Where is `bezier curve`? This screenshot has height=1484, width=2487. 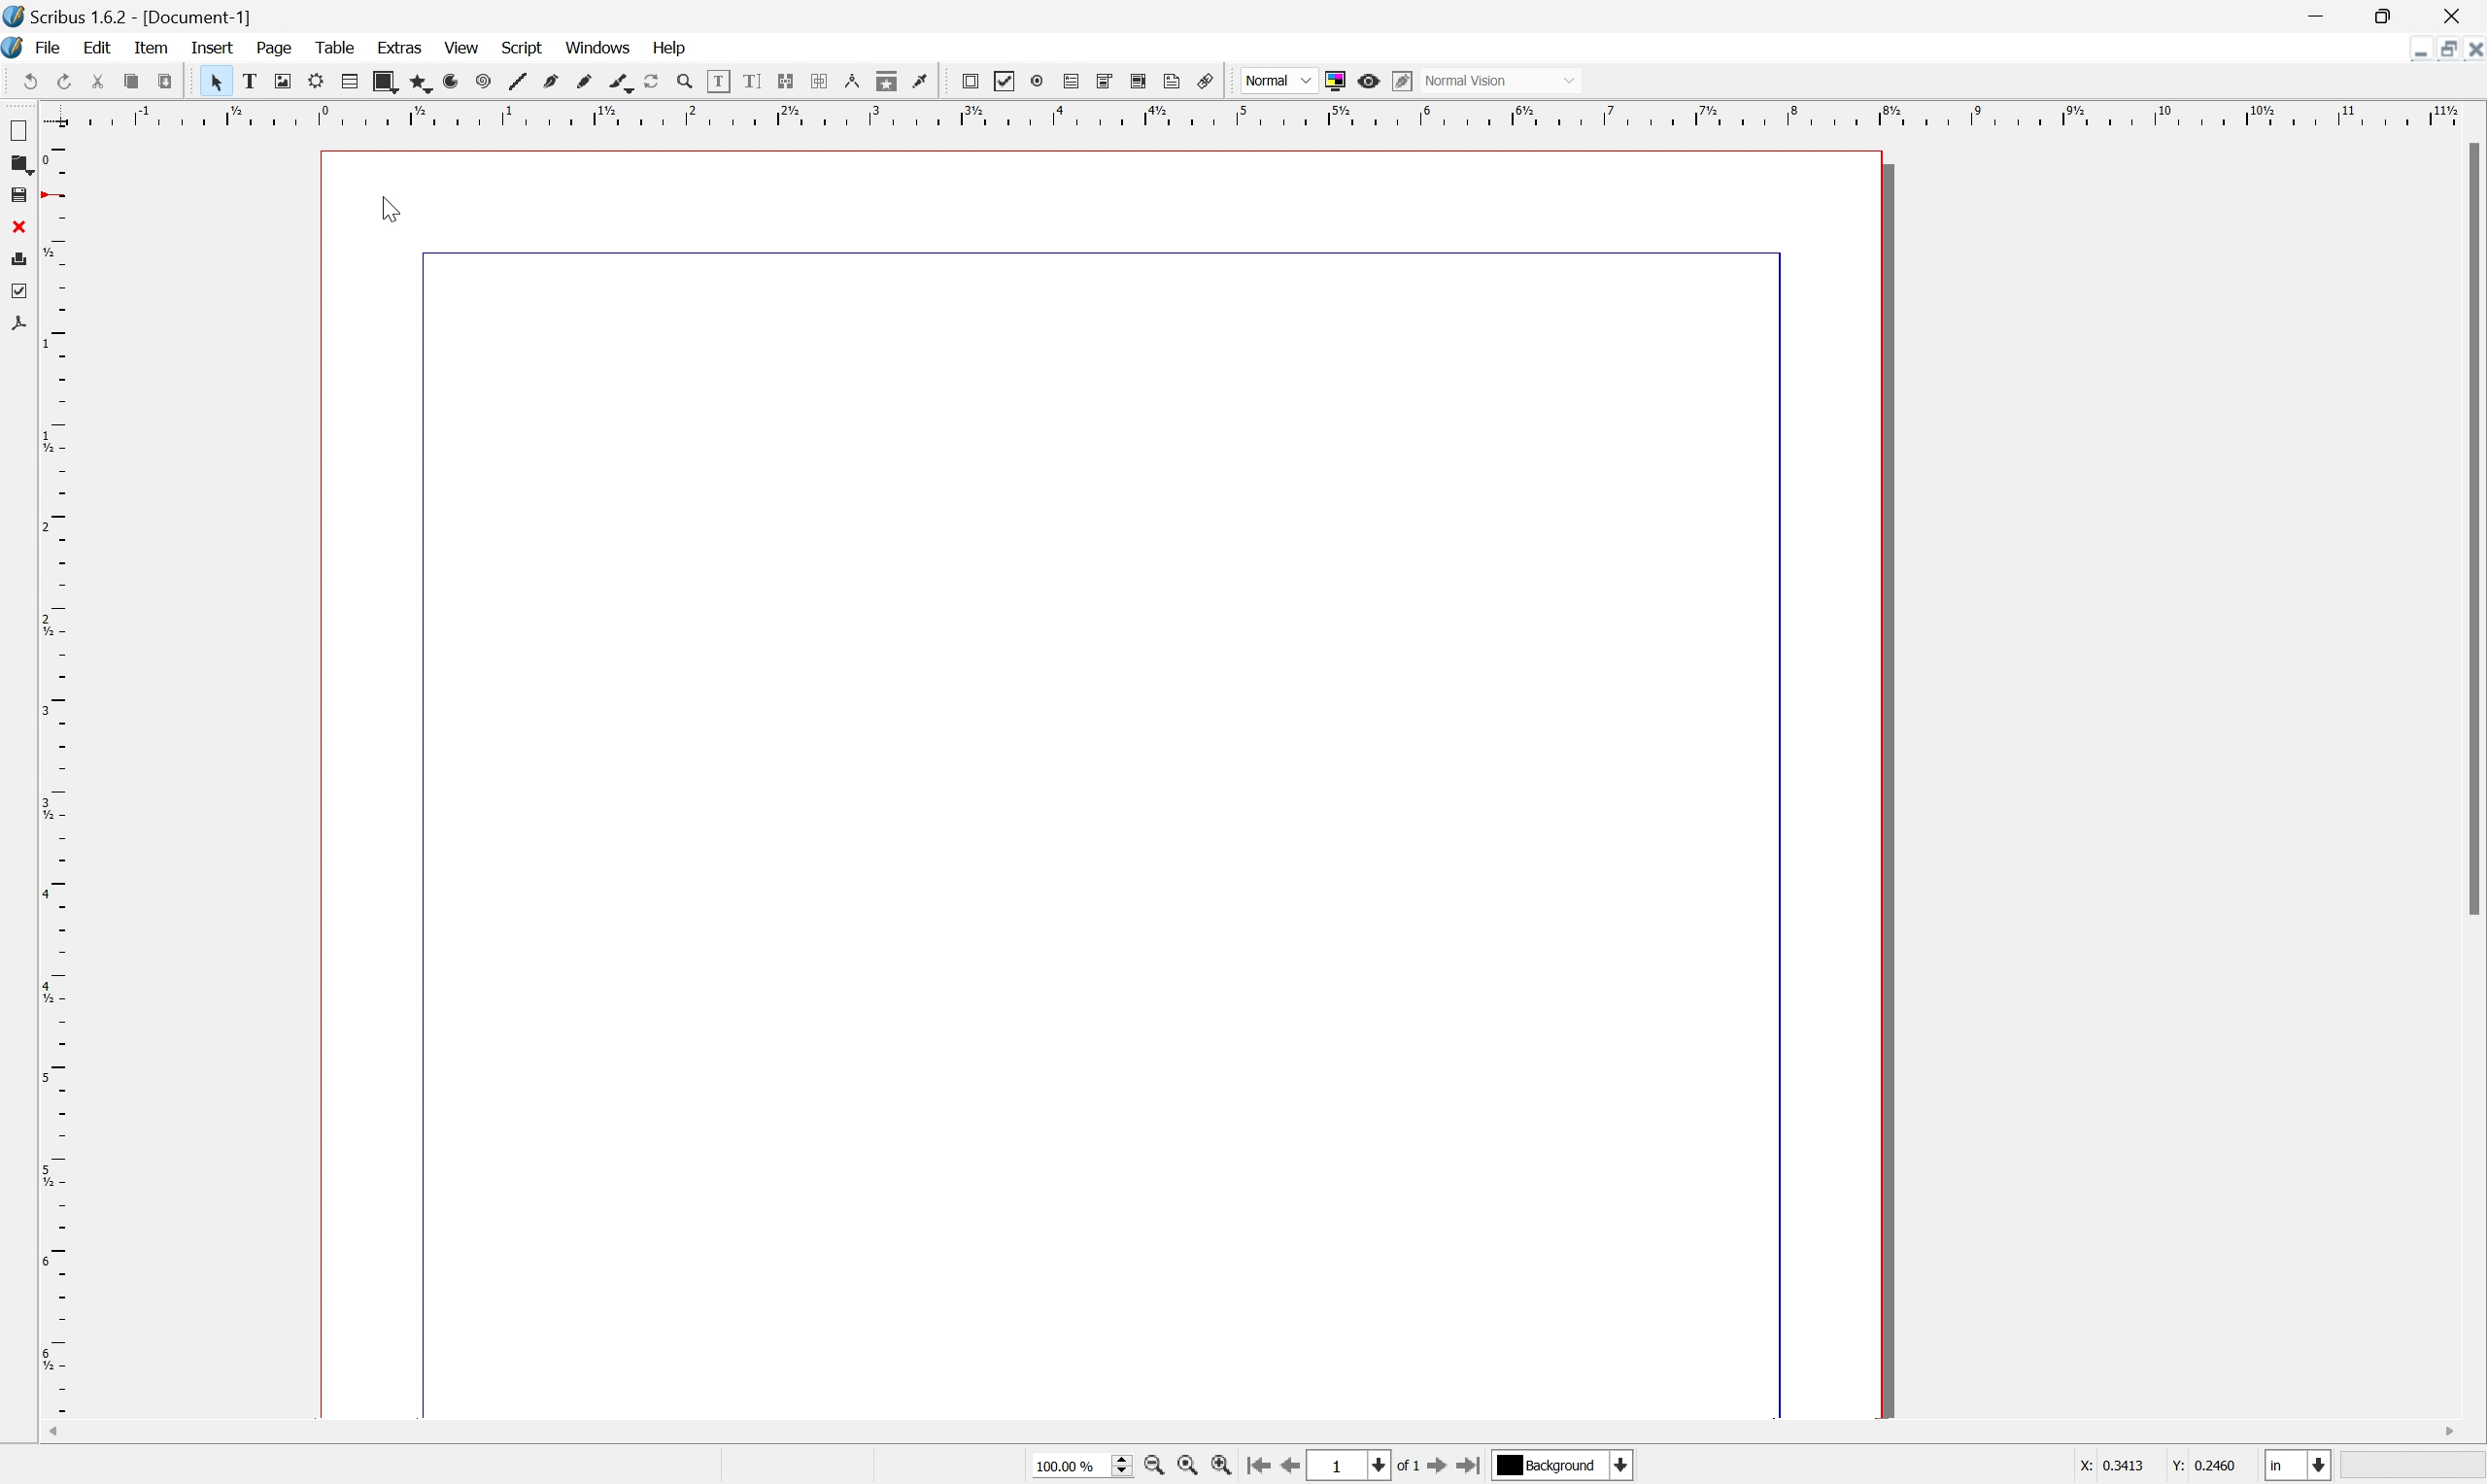 bezier curve is located at coordinates (783, 79).